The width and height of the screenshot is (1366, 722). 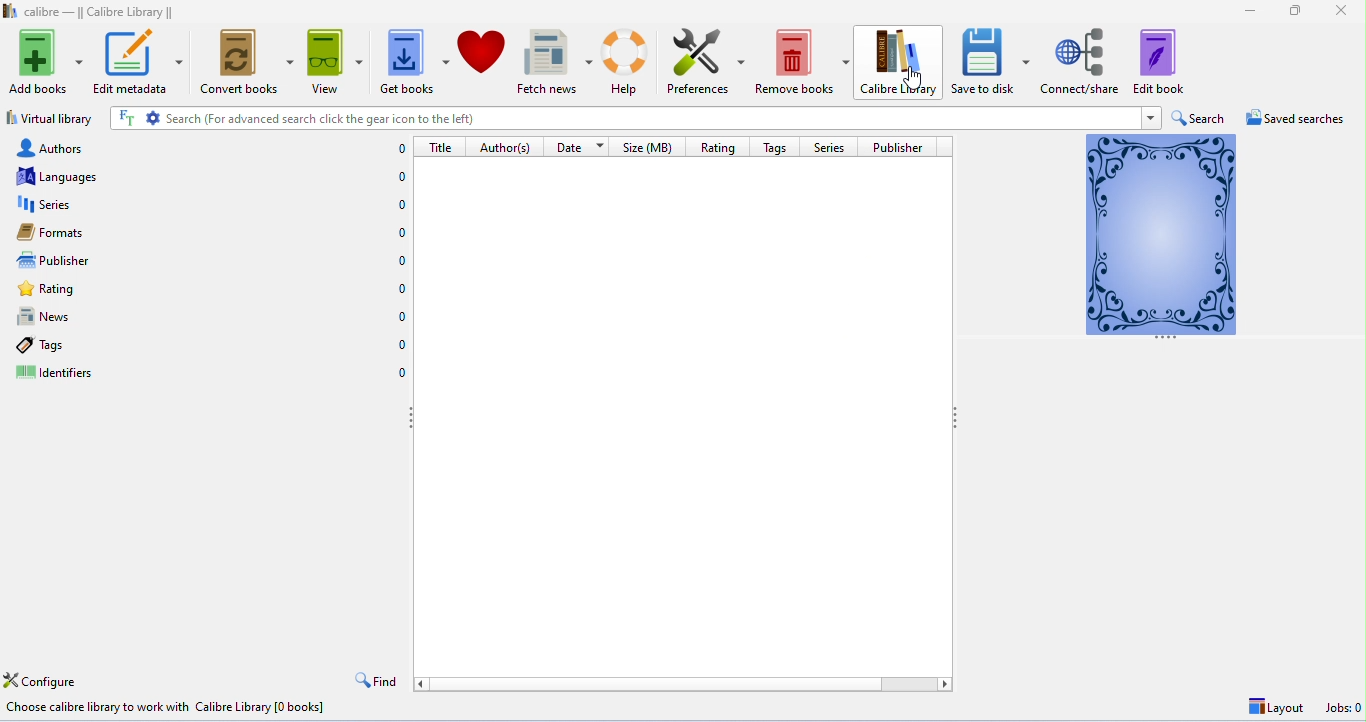 I want to click on authors, so click(x=210, y=149).